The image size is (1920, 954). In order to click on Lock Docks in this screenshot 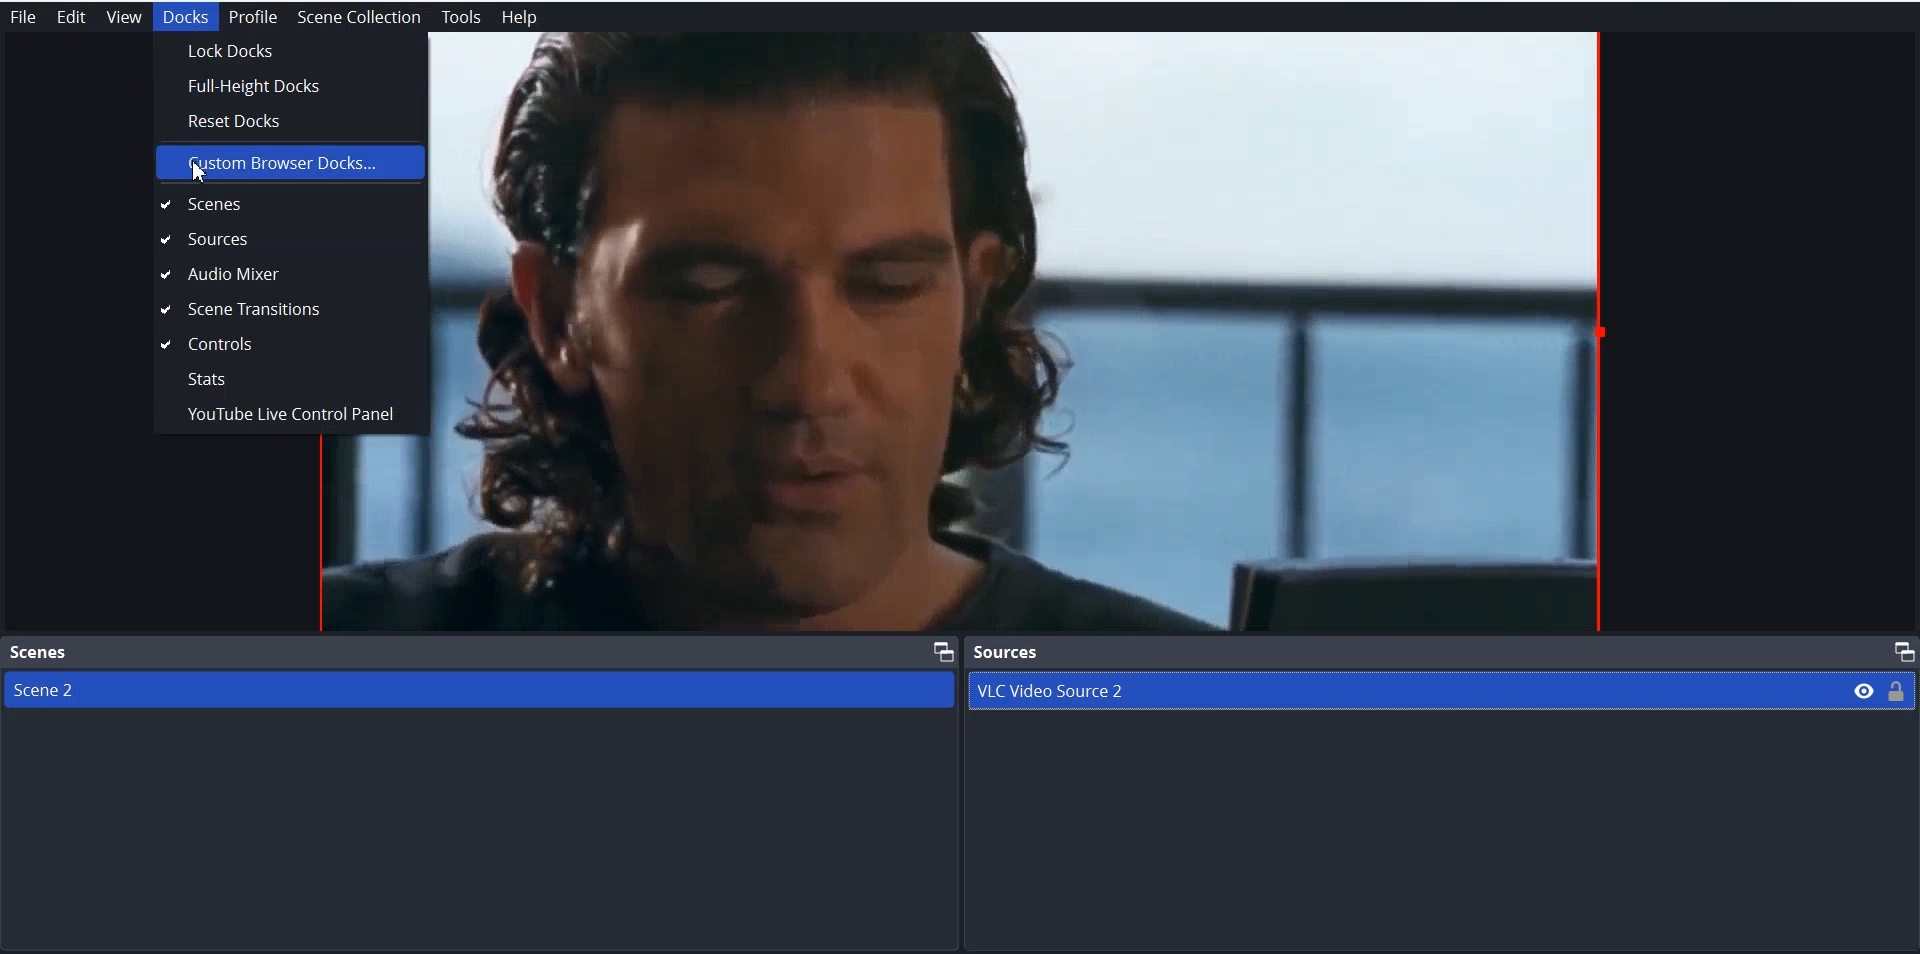, I will do `click(284, 50)`.